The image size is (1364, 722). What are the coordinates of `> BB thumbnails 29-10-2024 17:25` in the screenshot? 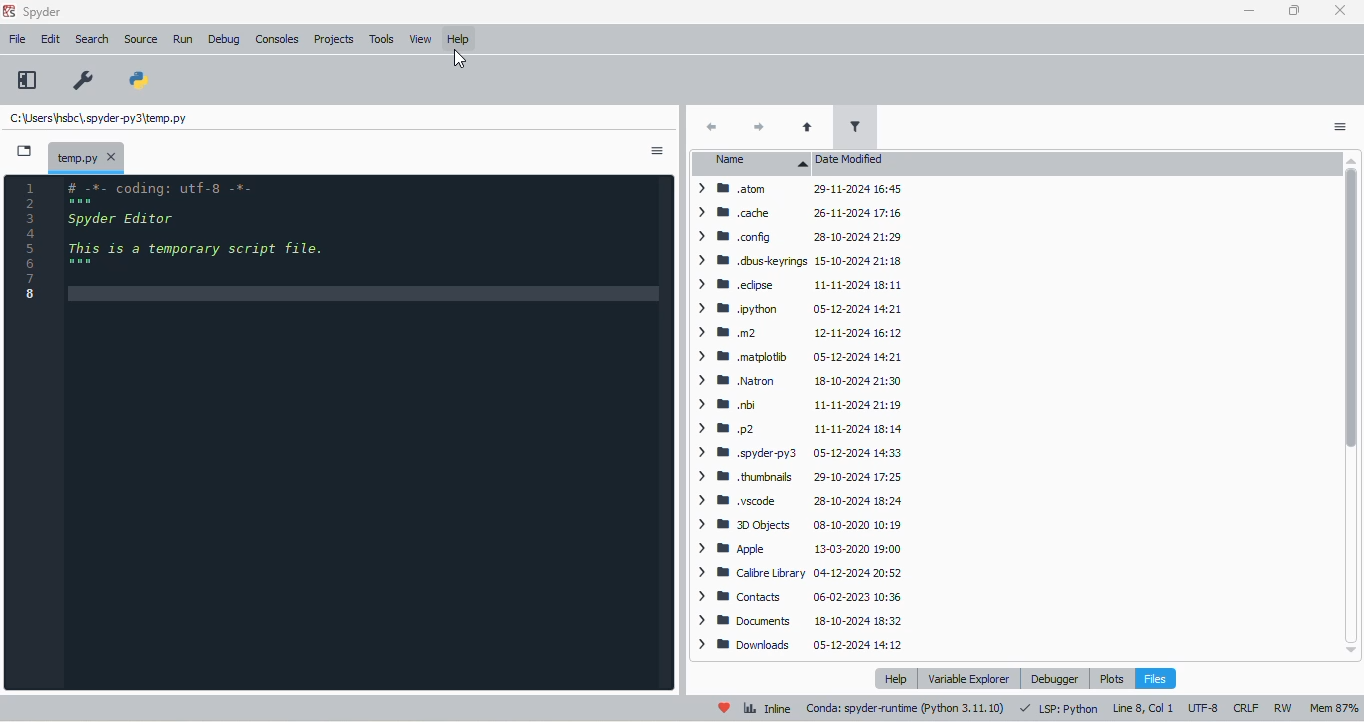 It's located at (798, 477).